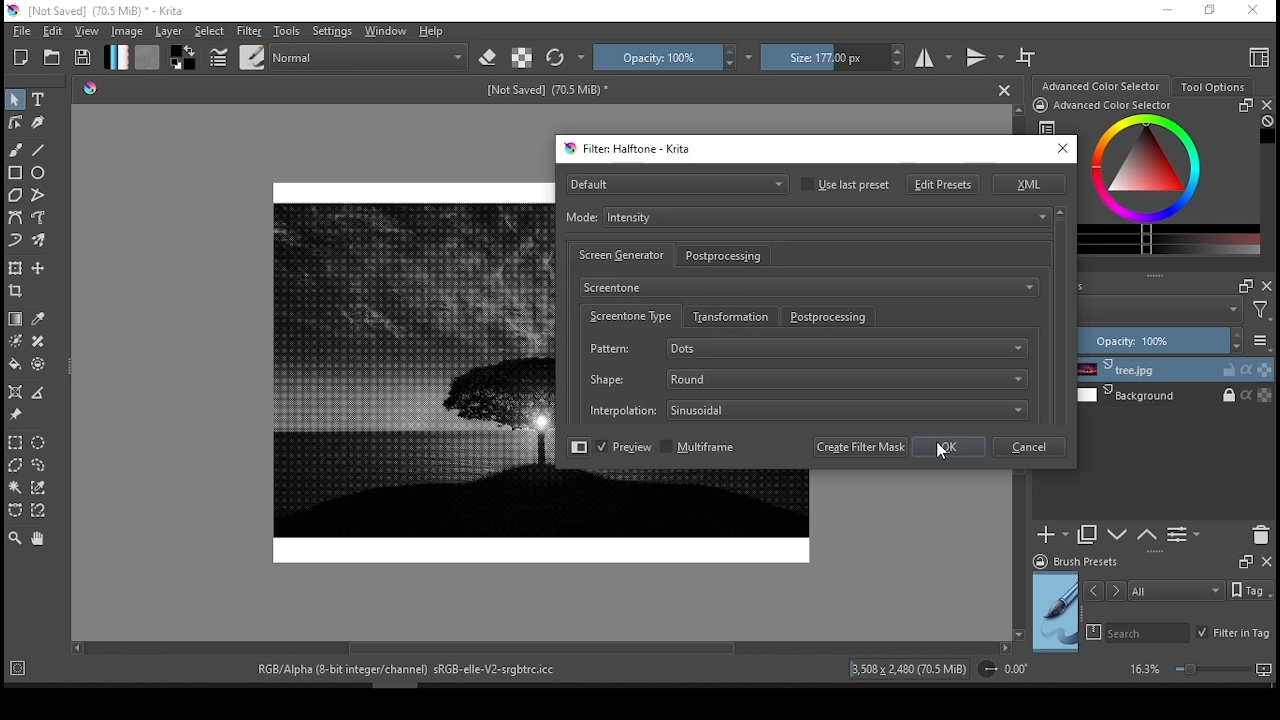  I want to click on freehand selection tool, so click(39, 464).